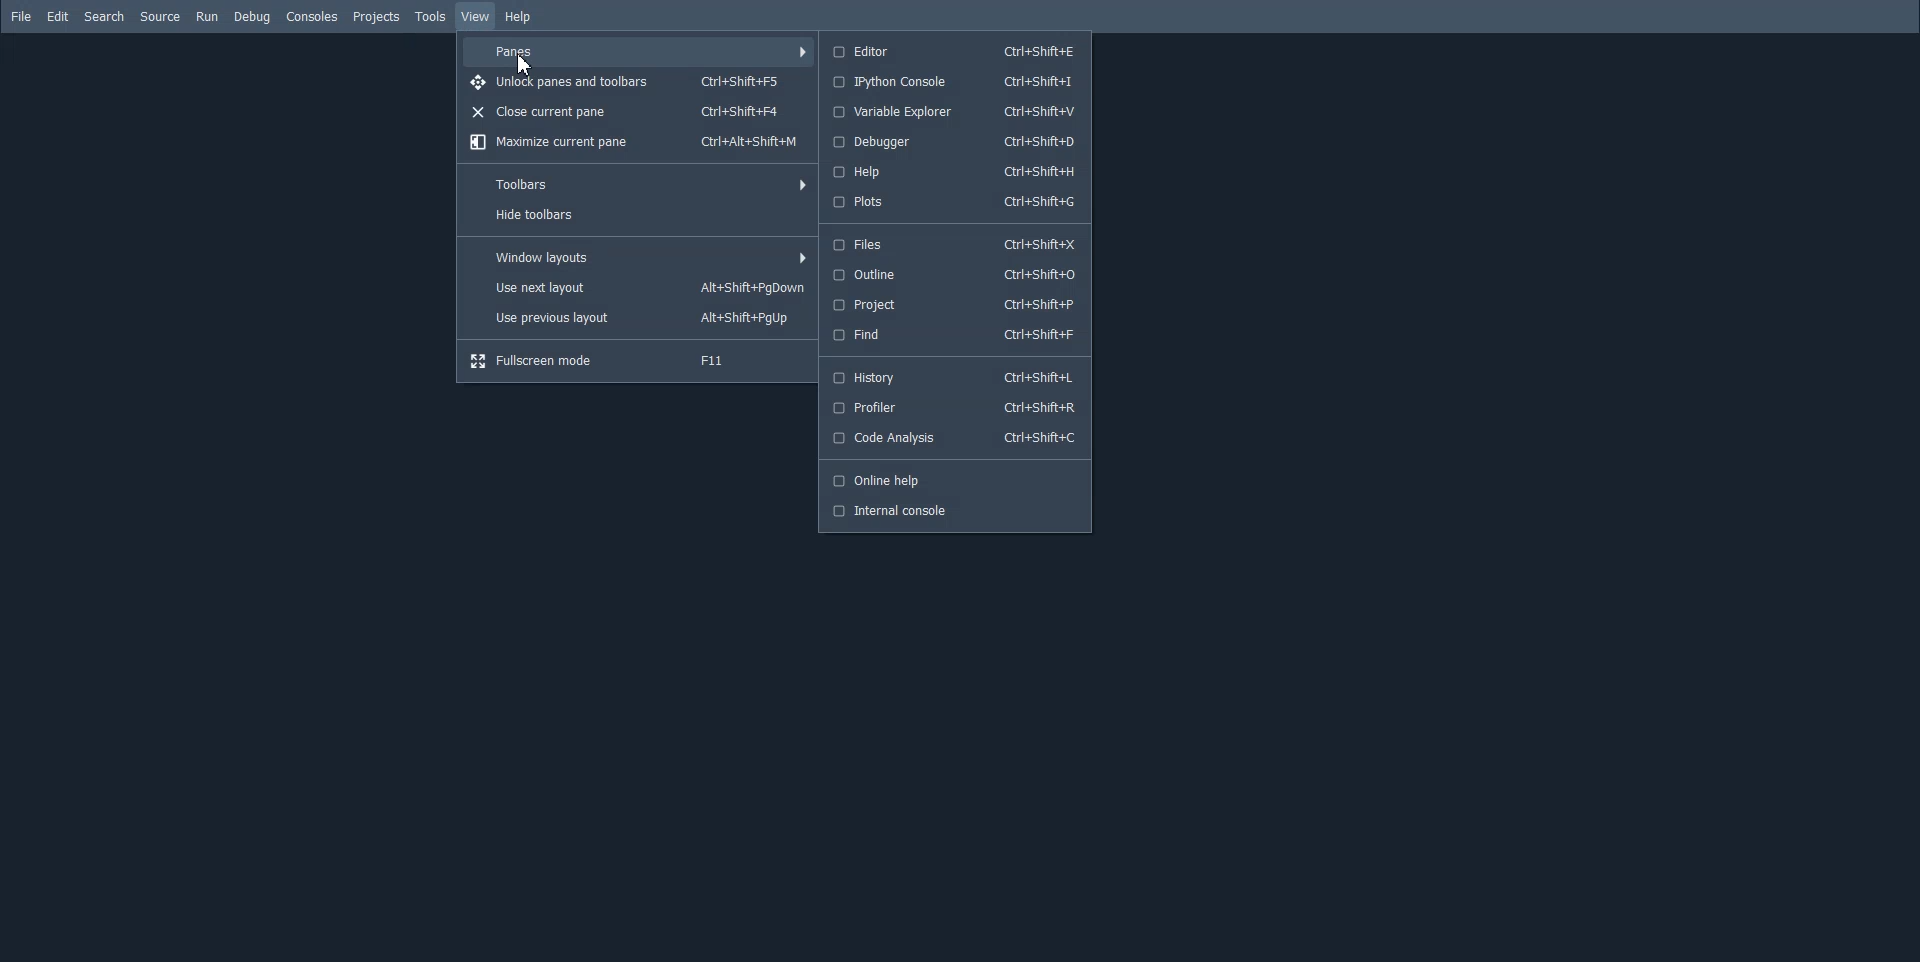  Describe the element at coordinates (639, 213) in the screenshot. I see `Hide toolbars` at that location.